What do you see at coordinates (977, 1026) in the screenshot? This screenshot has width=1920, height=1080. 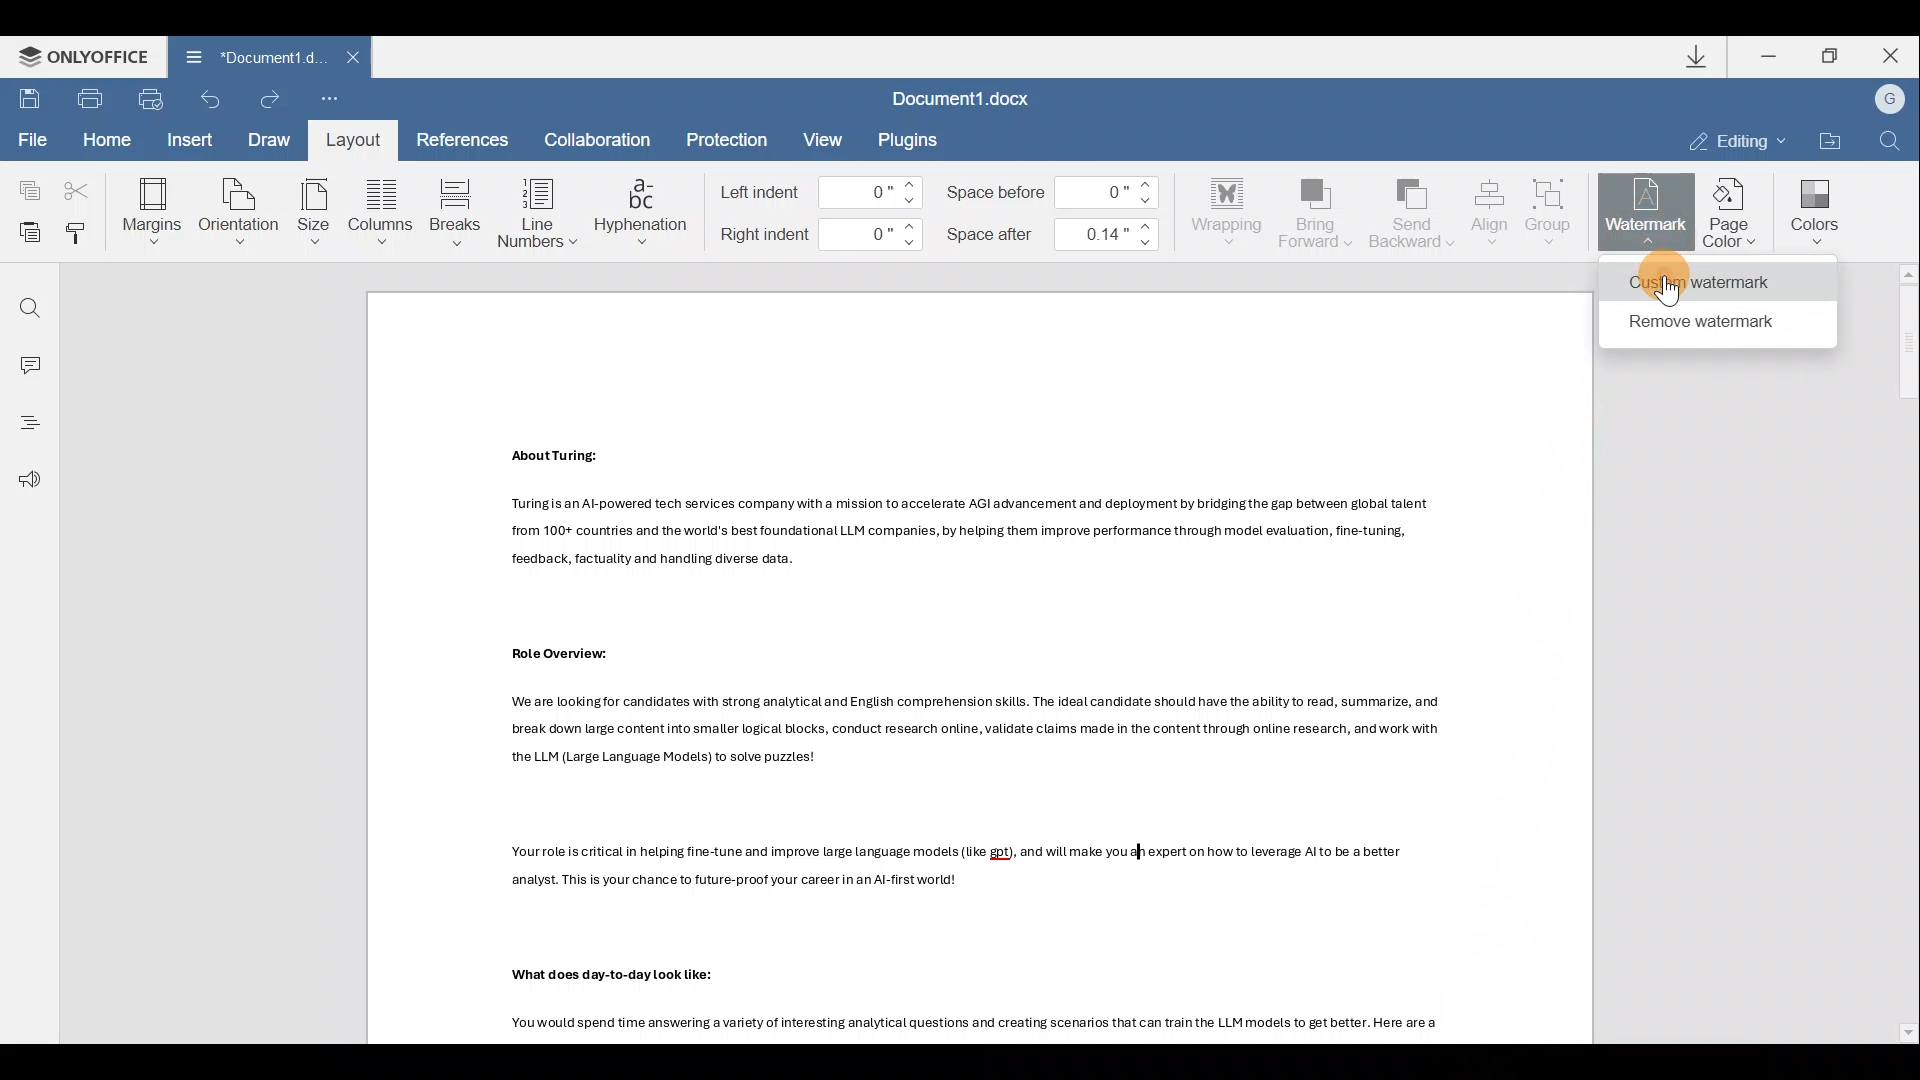 I see `` at bounding box center [977, 1026].